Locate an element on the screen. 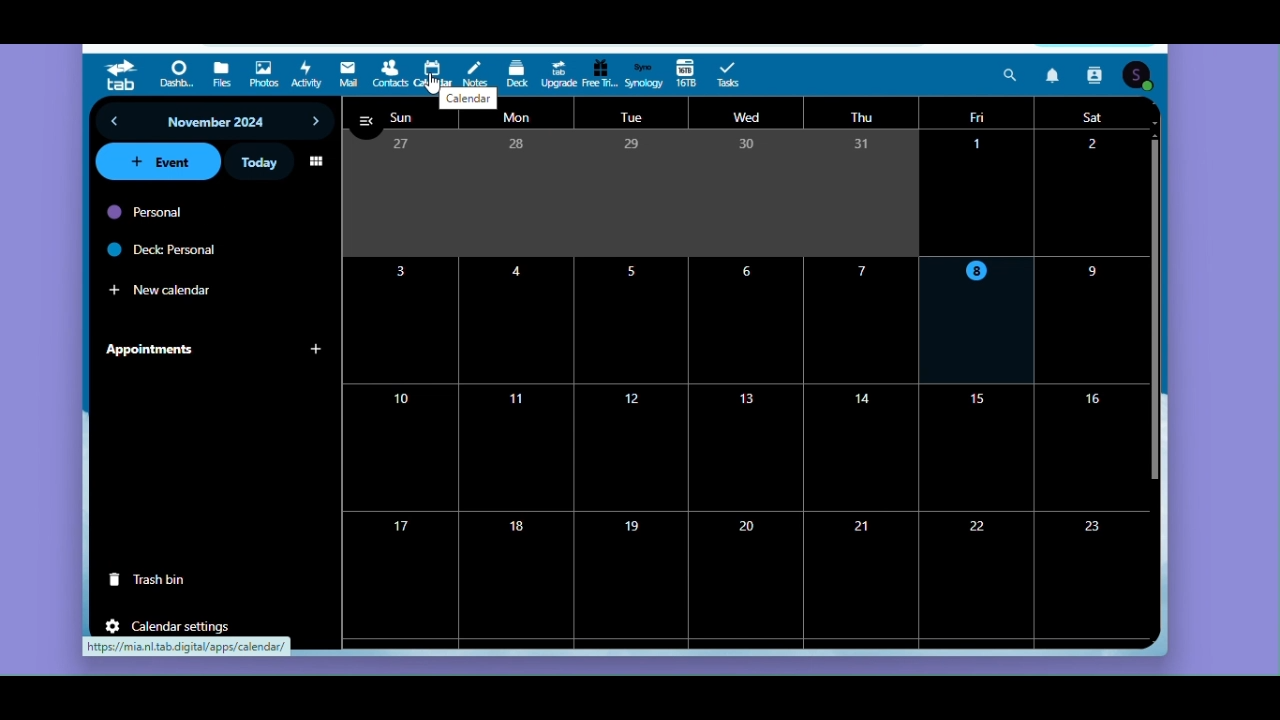 This screenshot has width=1280, height=720. New calendar is located at coordinates (183, 285).